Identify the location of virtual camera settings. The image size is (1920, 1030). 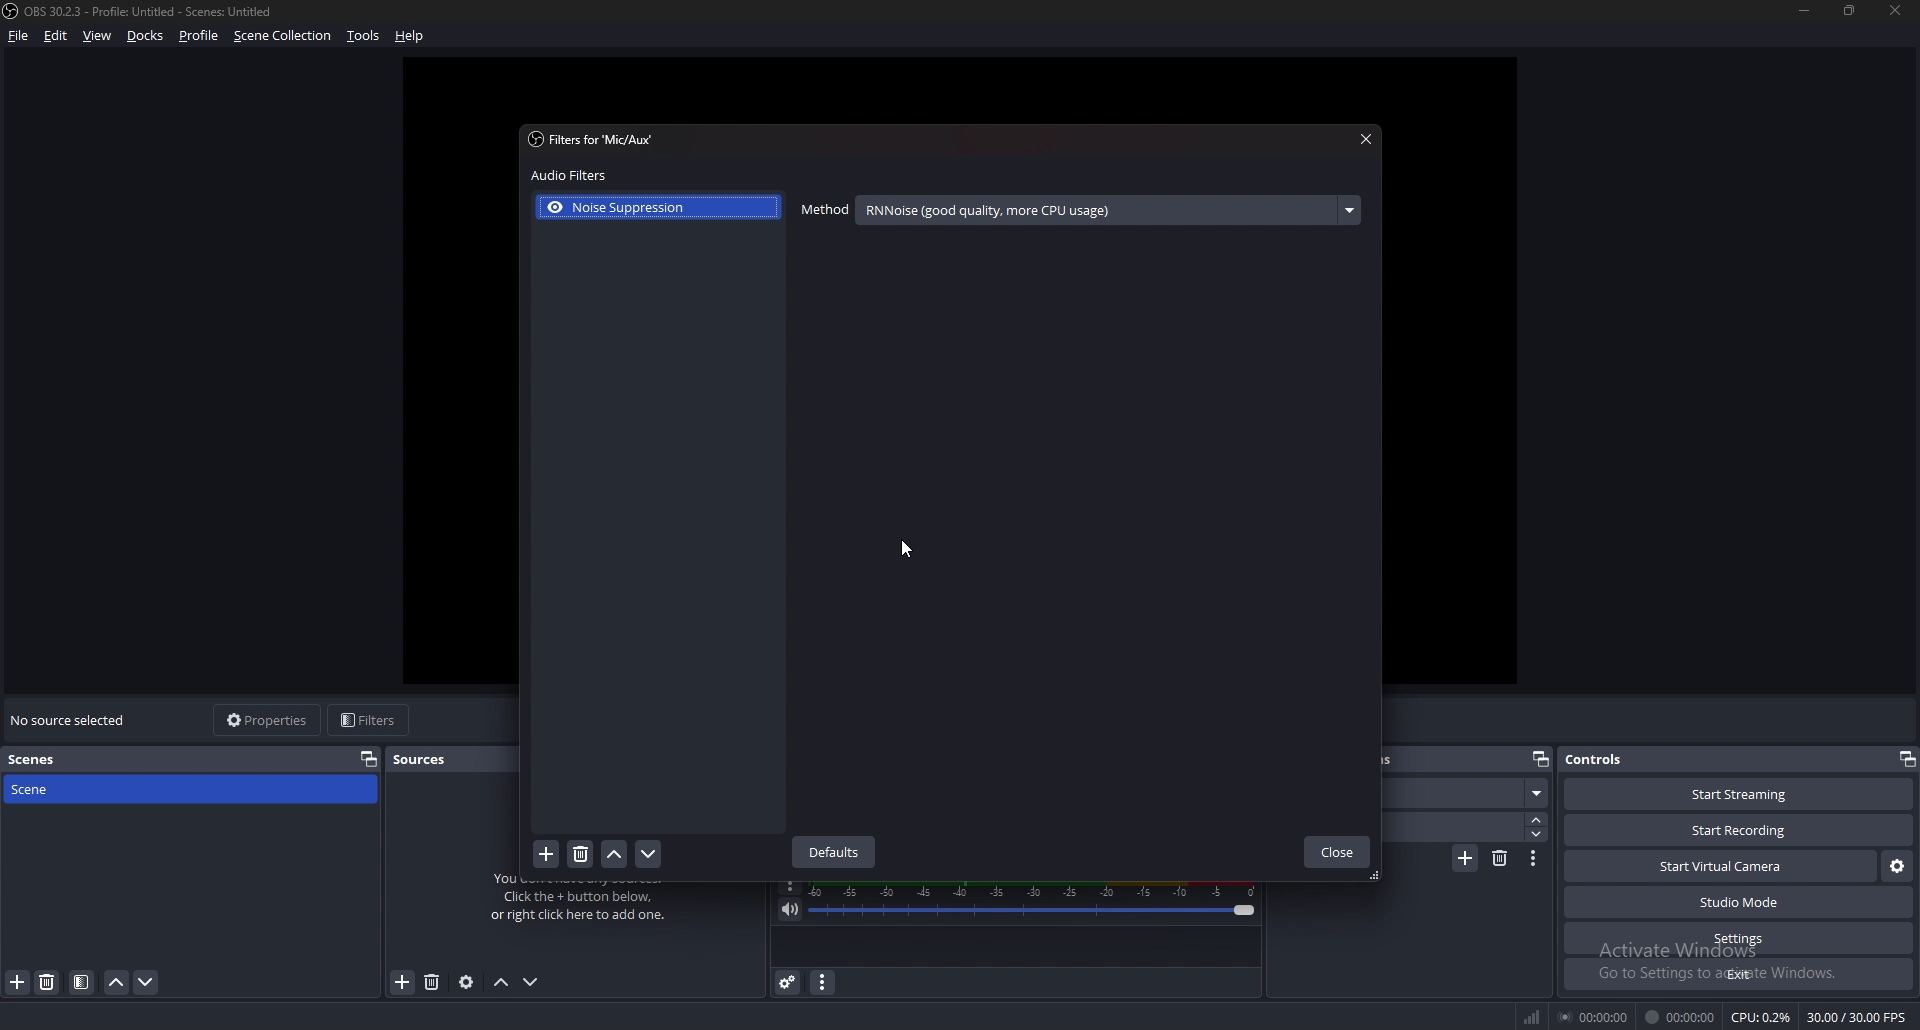
(1896, 866).